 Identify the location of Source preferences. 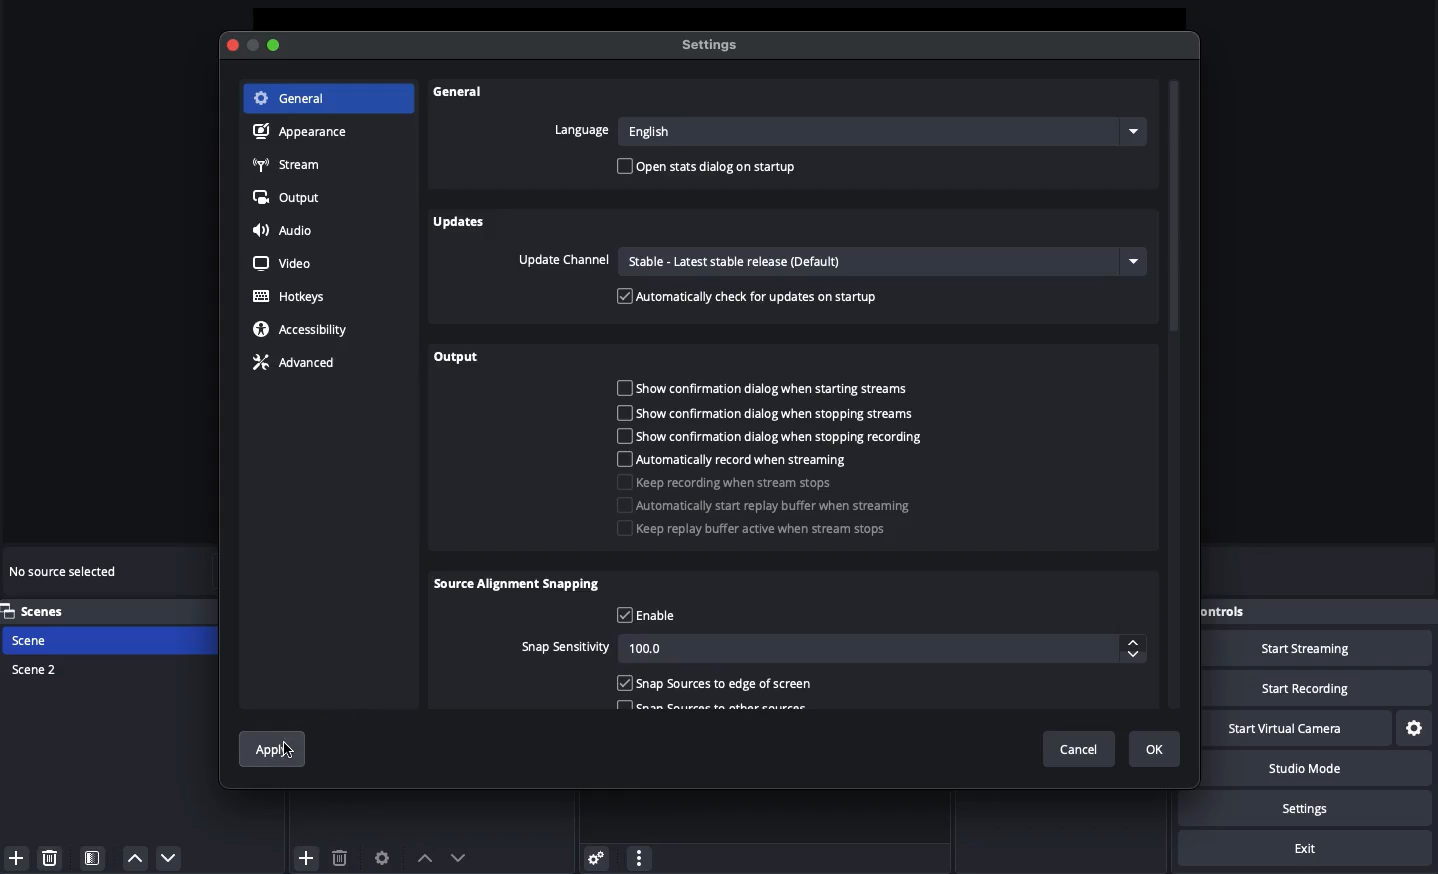
(385, 858).